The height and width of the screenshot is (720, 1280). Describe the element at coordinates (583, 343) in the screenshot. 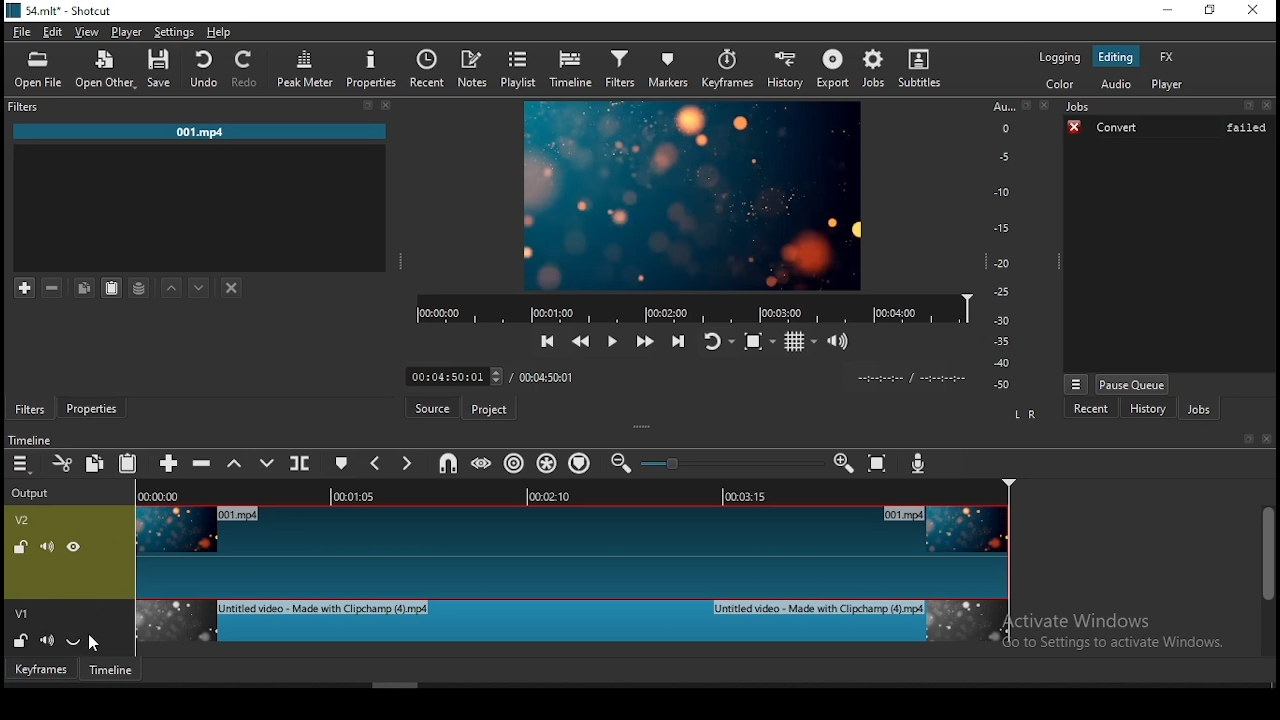

I see `play quickly backwards` at that location.